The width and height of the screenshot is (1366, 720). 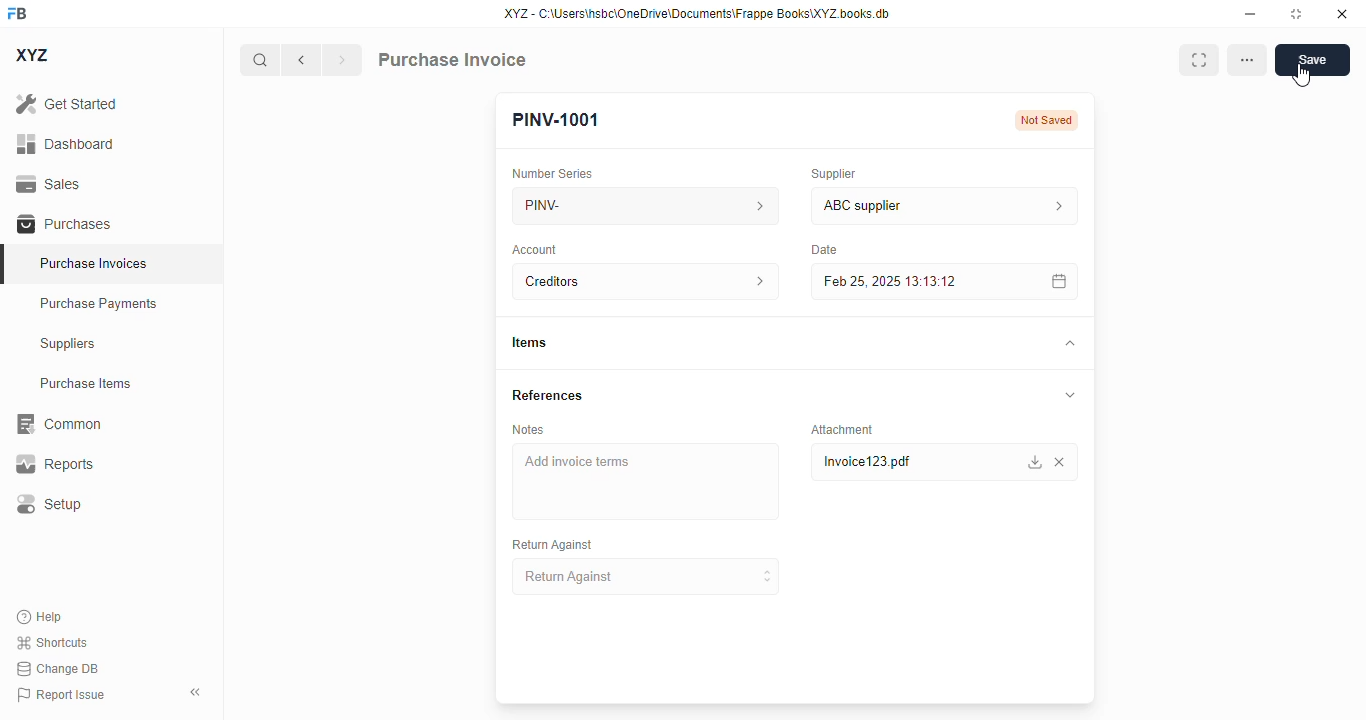 I want to click on Not saved, so click(x=1047, y=120).